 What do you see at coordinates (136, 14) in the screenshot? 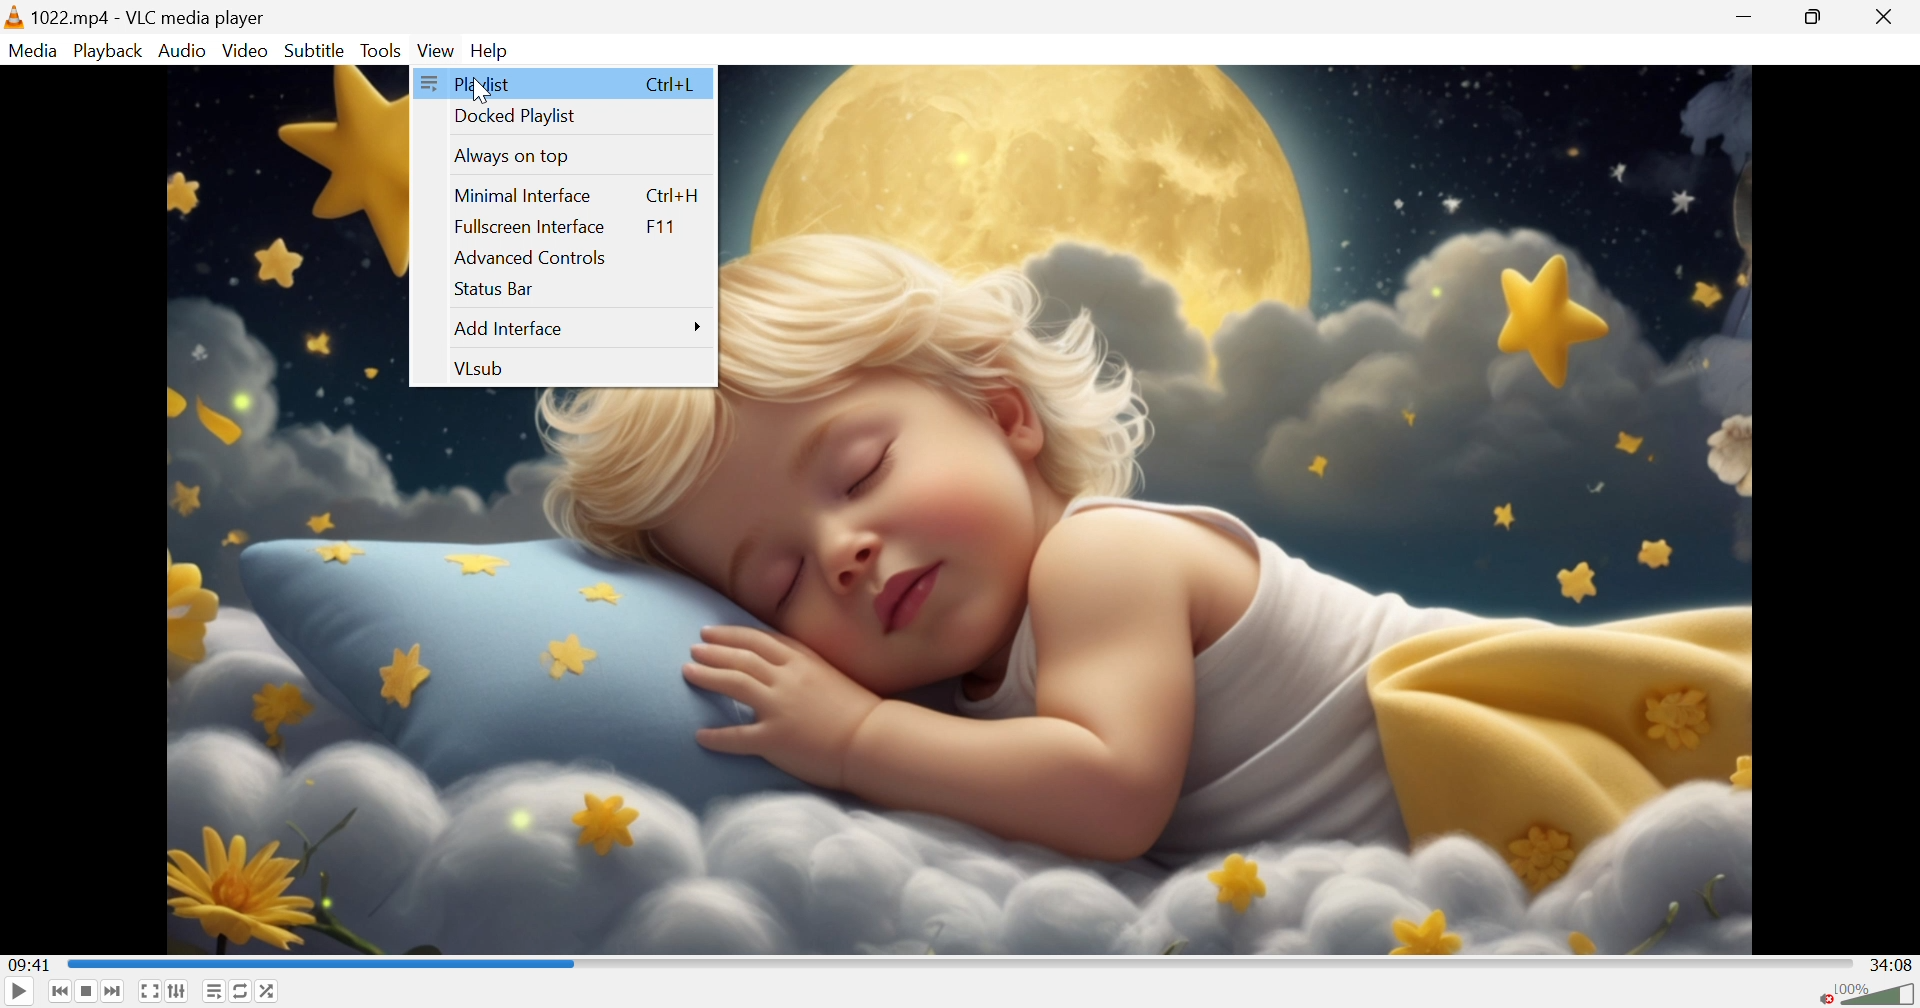
I see `1022.mp4 - VLC media player` at bounding box center [136, 14].